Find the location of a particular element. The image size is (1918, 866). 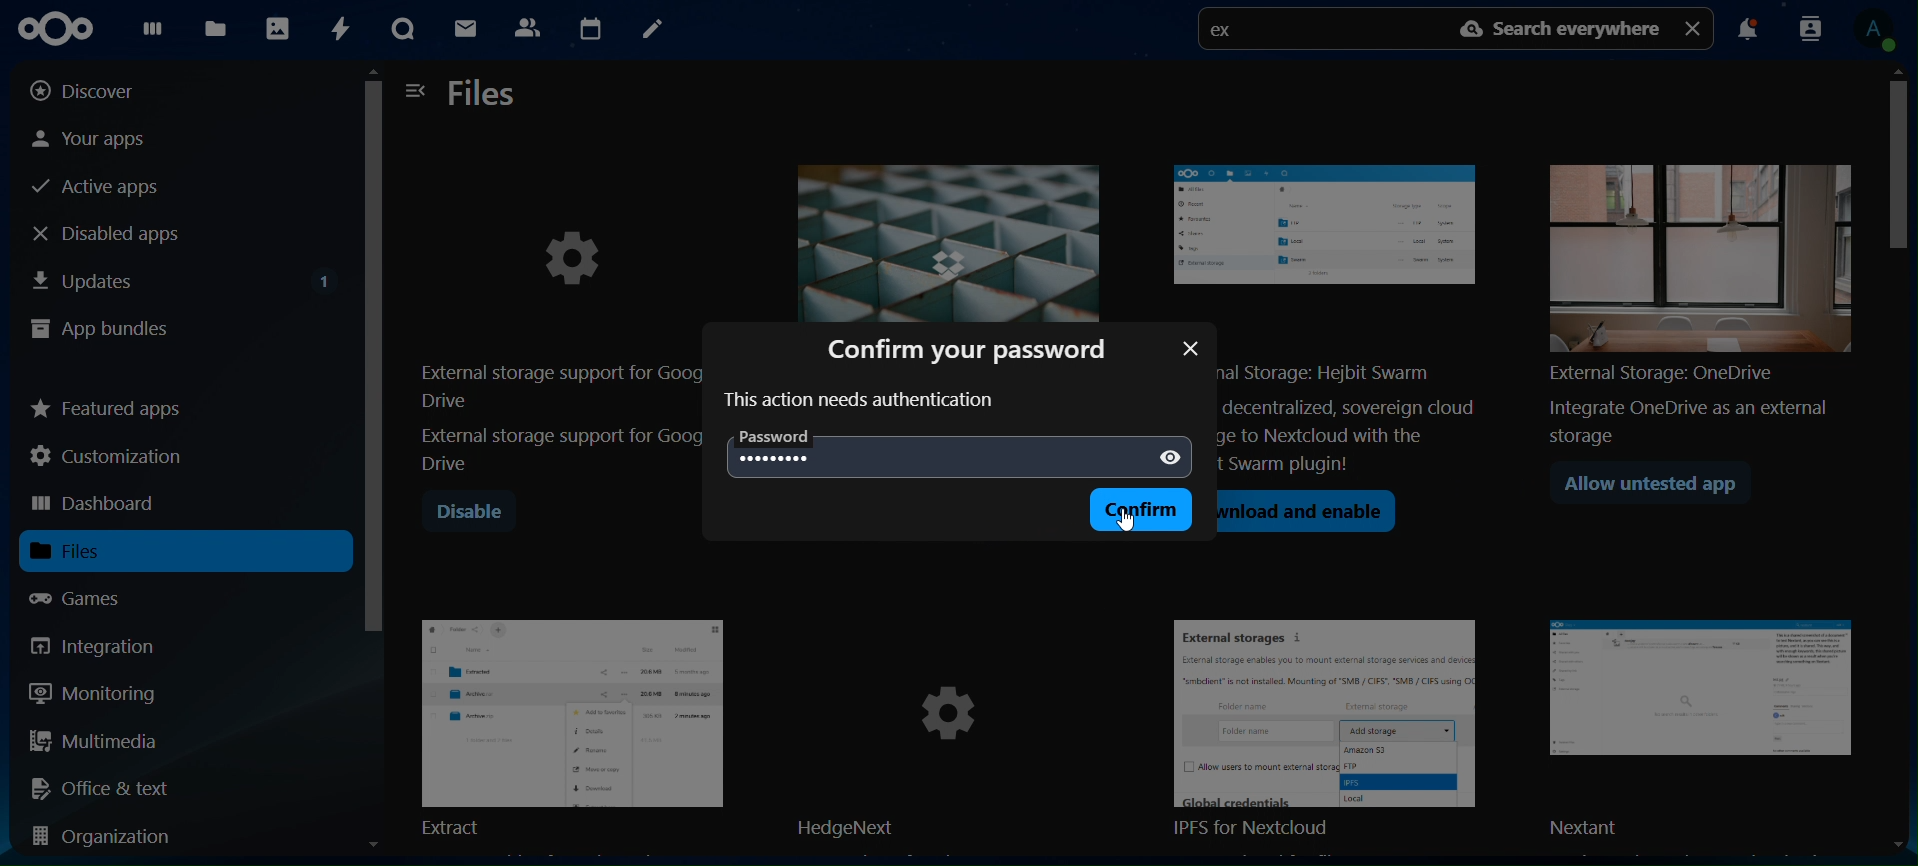

featured apps is located at coordinates (108, 404).